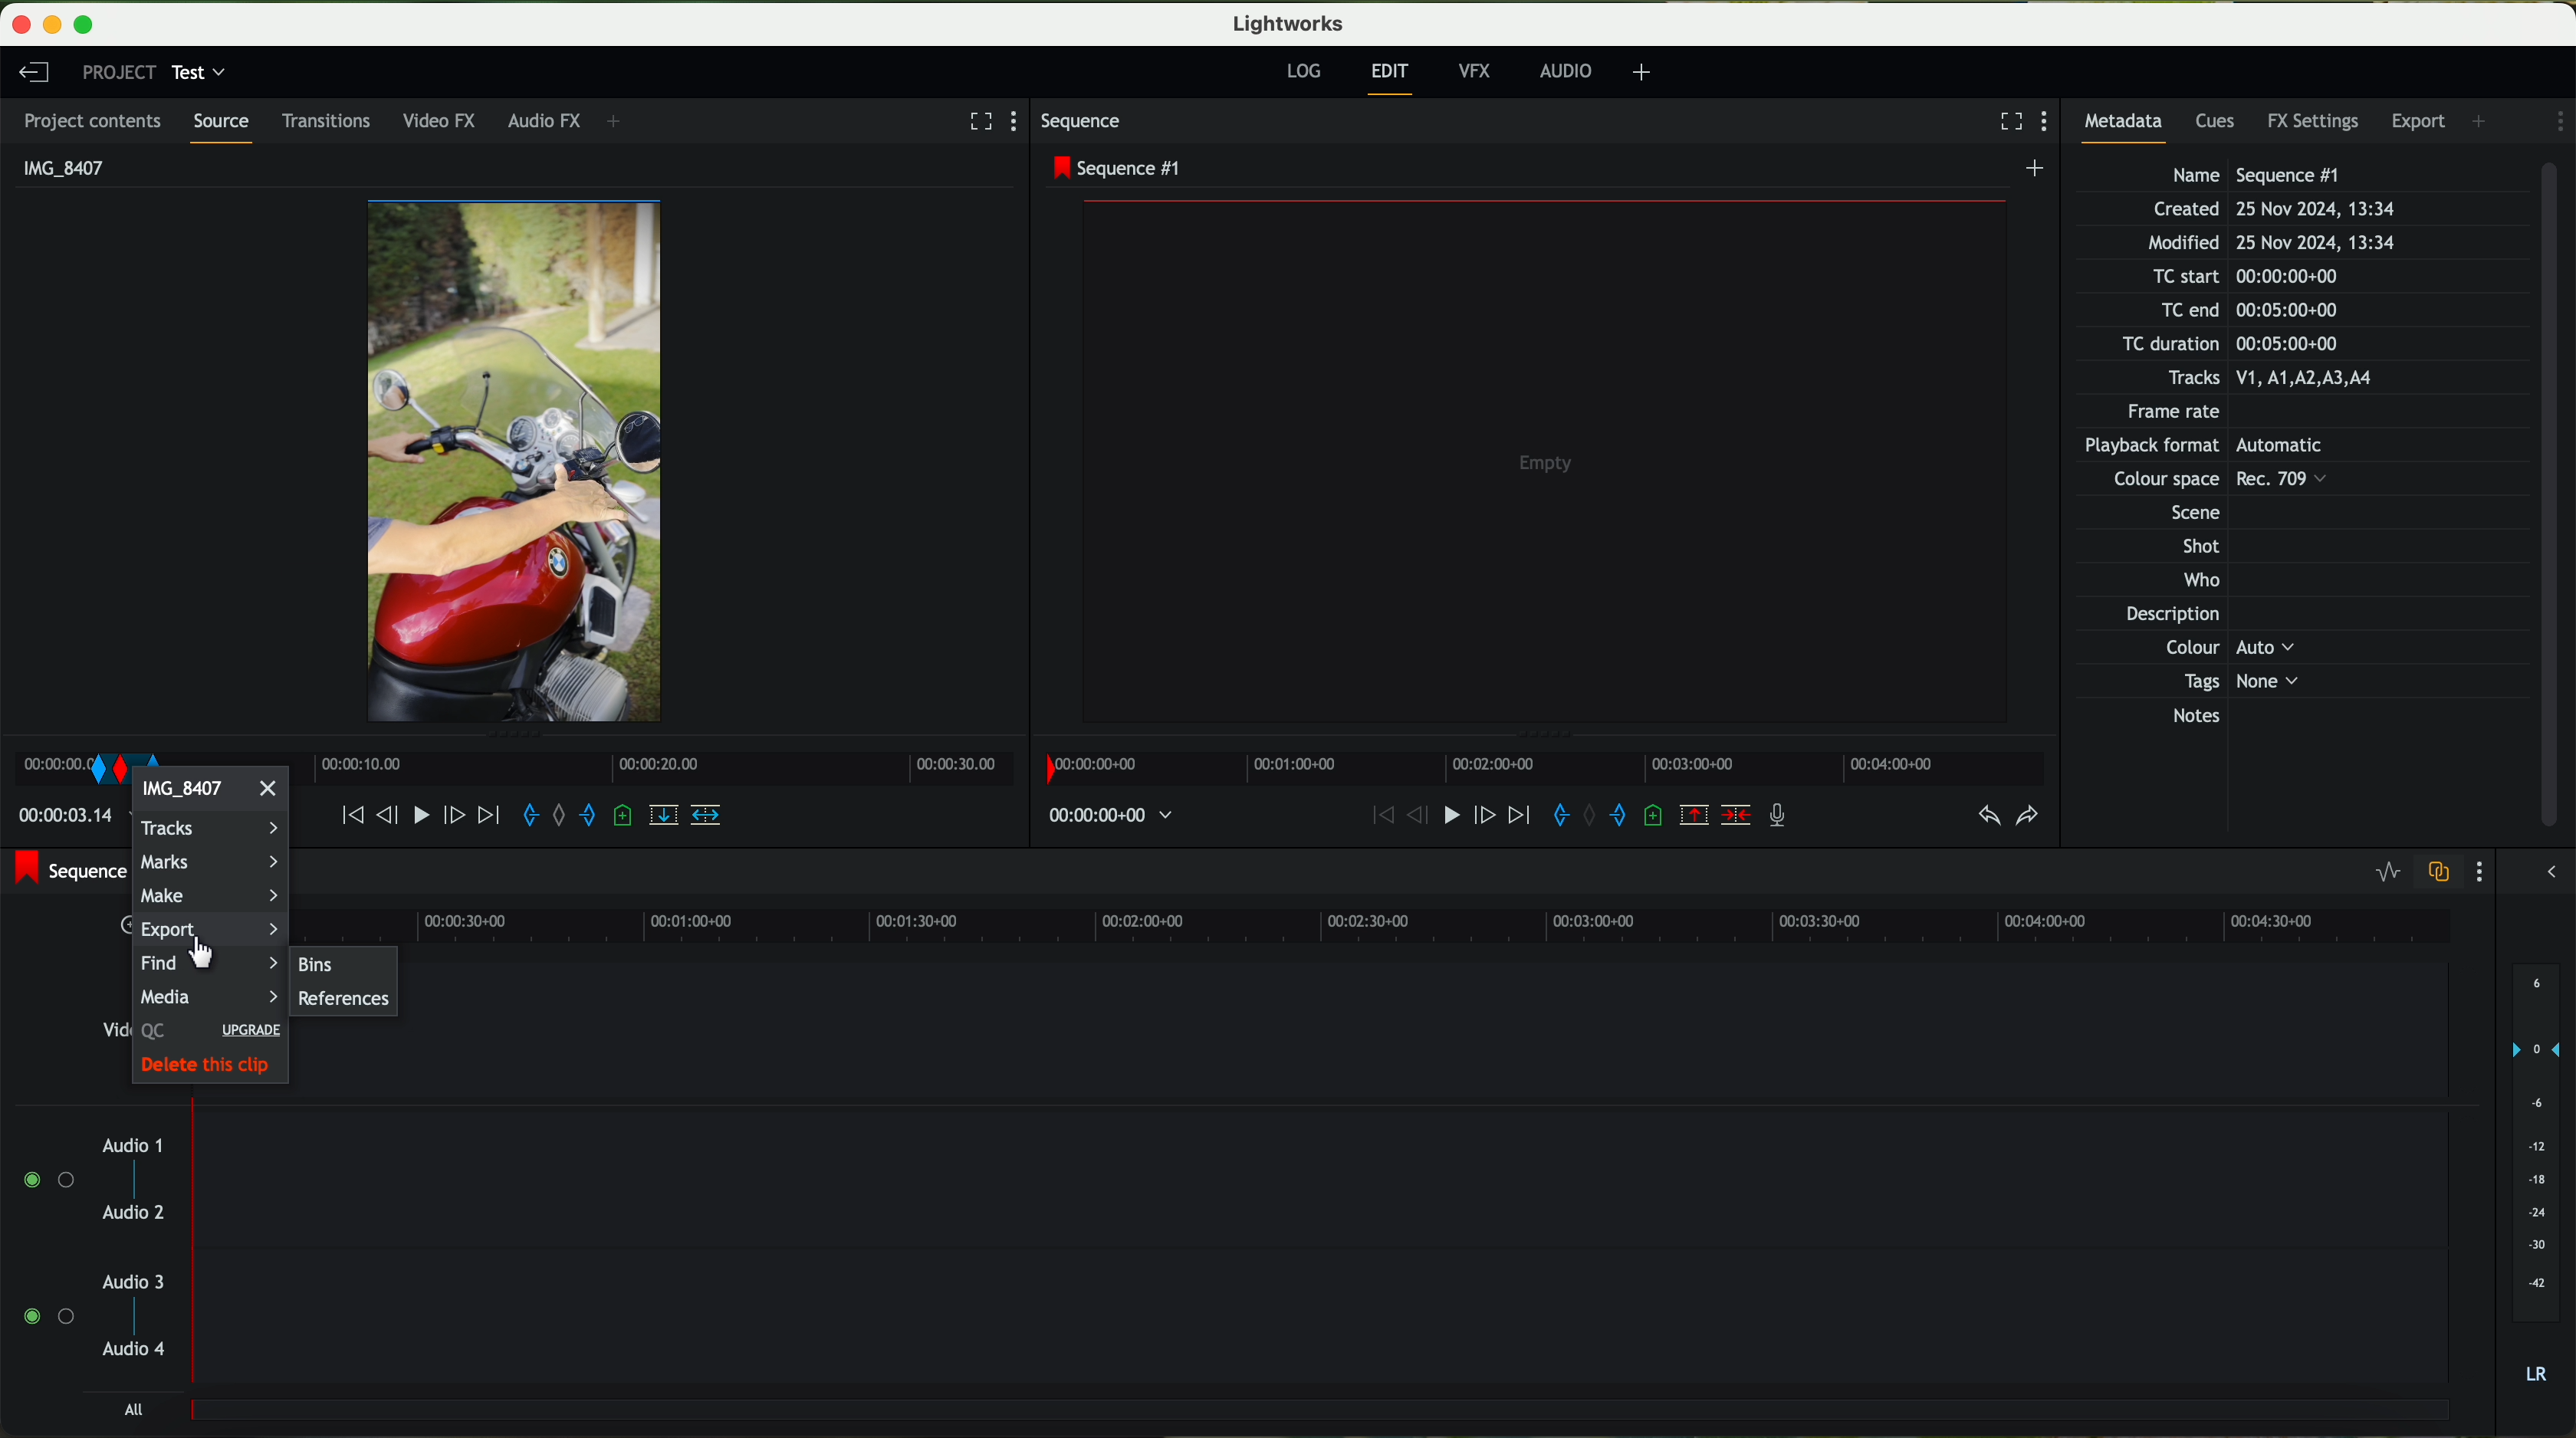 The height and width of the screenshot is (1438, 2576). What do you see at coordinates (2261, 174) in the screenshot?
I see `Name` at bounding box center [2261, 174].